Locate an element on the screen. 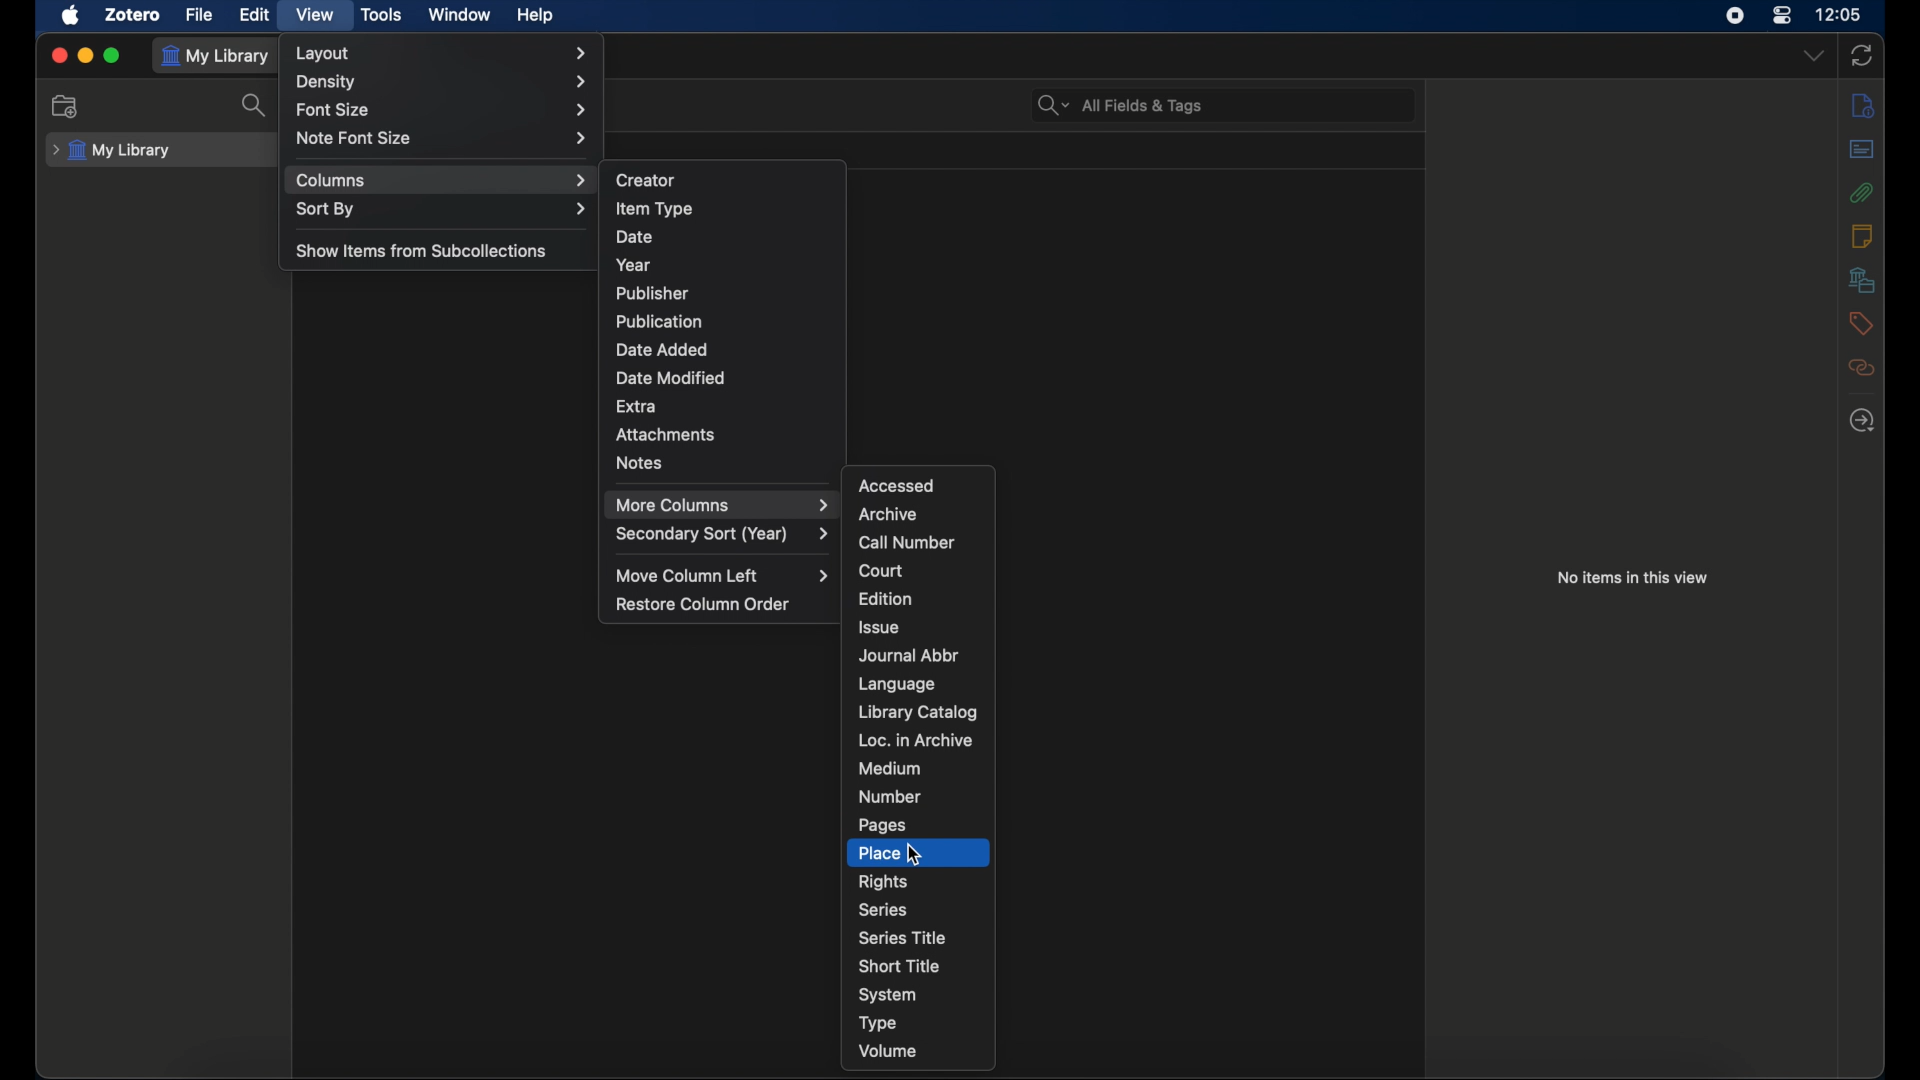 The height and width of the screenshot is (1080, 1920). columns is located at coordinates (443, 180).